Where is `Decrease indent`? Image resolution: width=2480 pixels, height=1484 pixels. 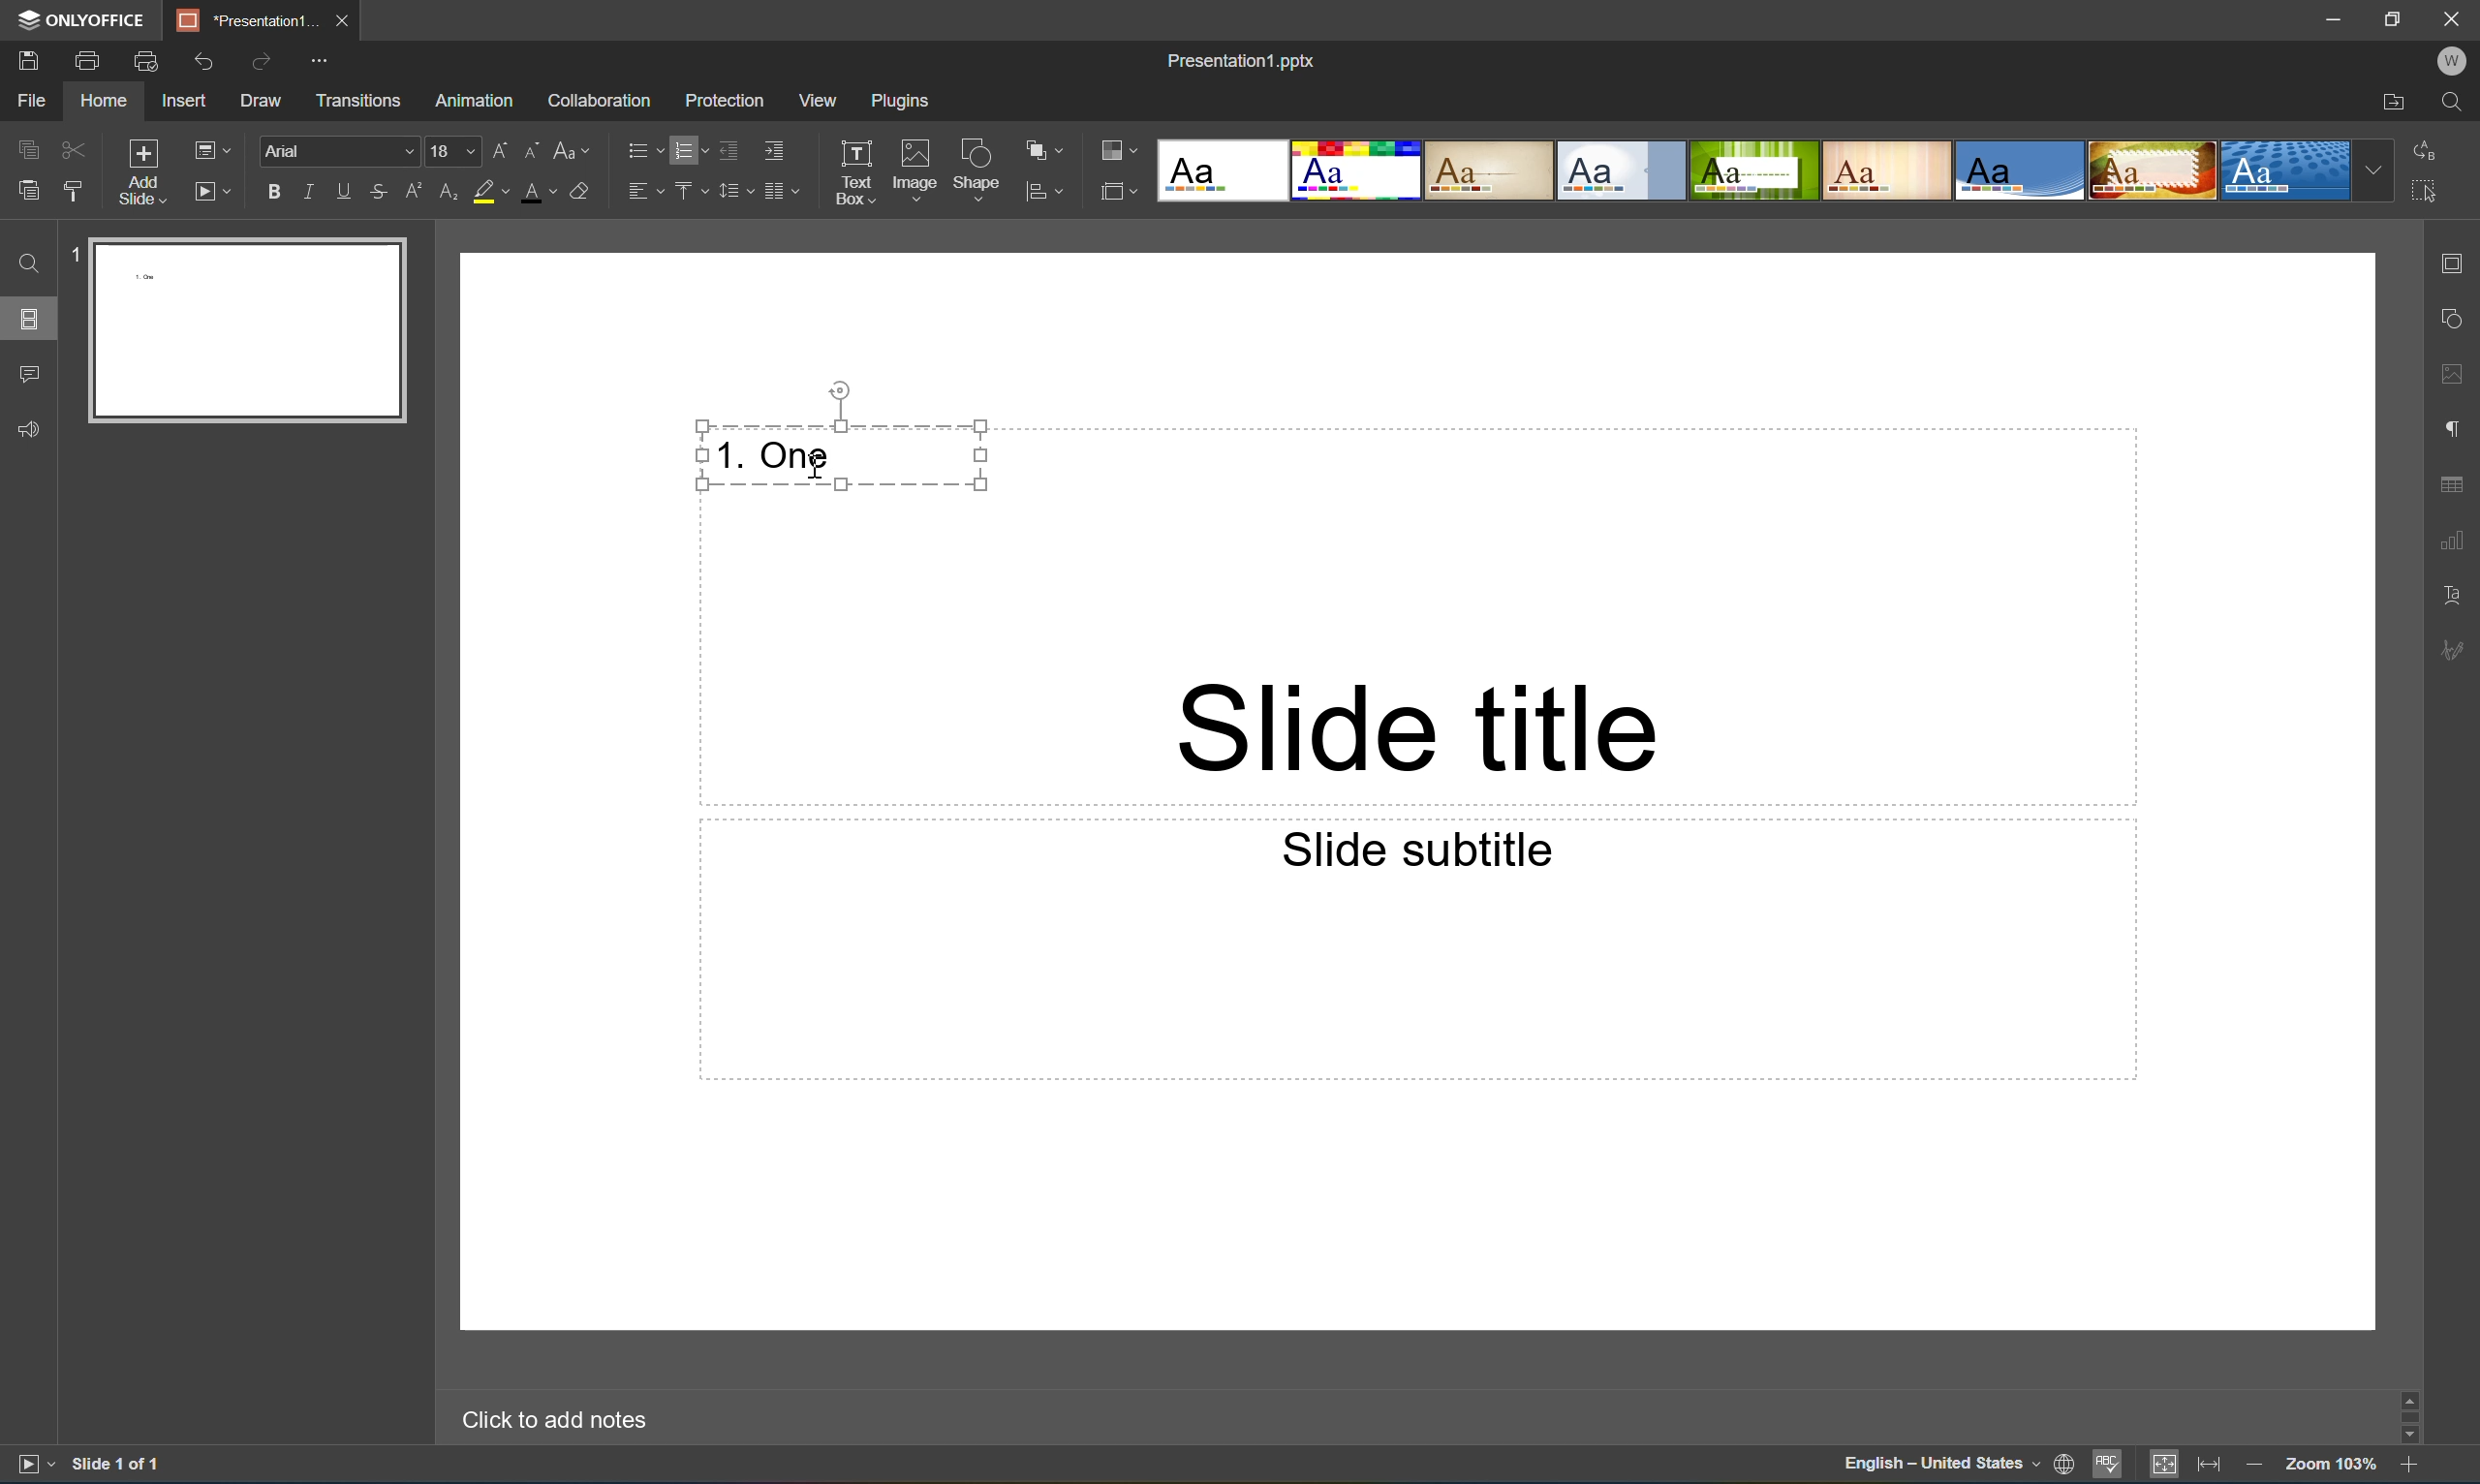
Decrease indent is located at coordinates (732, 152).